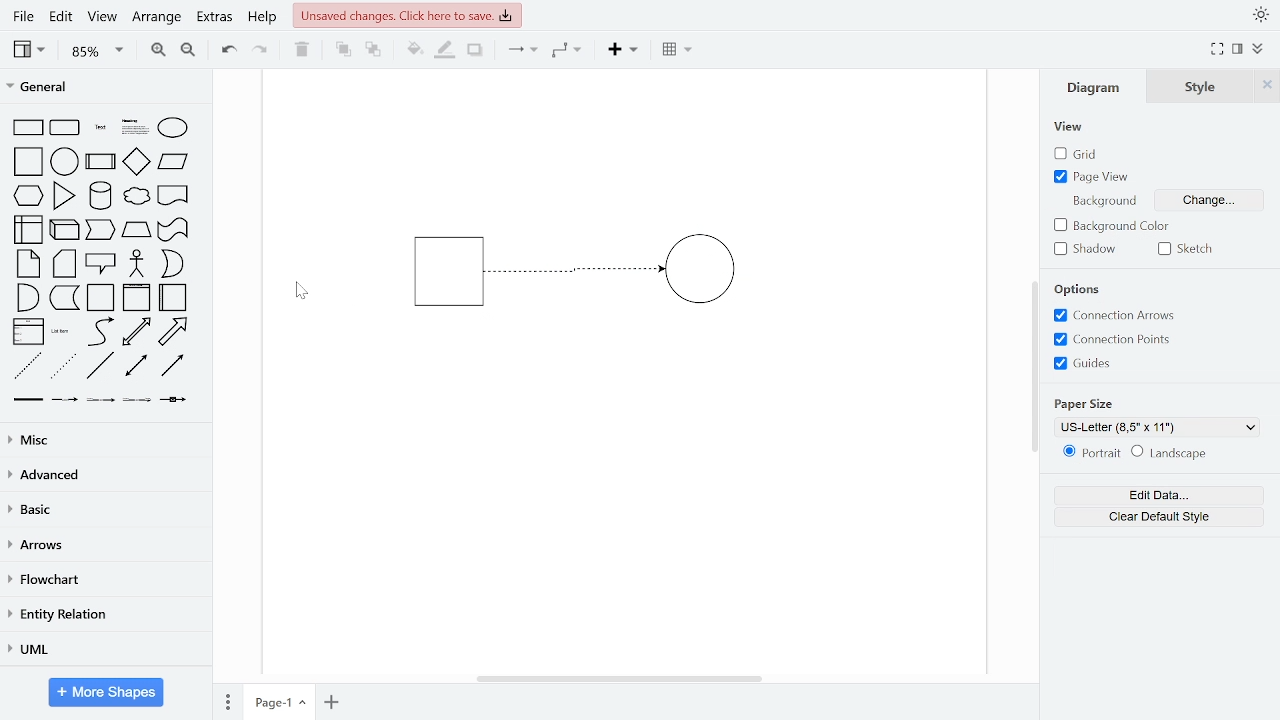 The image size is (1280, 720). I want to click on grid, so click(1079, 154).